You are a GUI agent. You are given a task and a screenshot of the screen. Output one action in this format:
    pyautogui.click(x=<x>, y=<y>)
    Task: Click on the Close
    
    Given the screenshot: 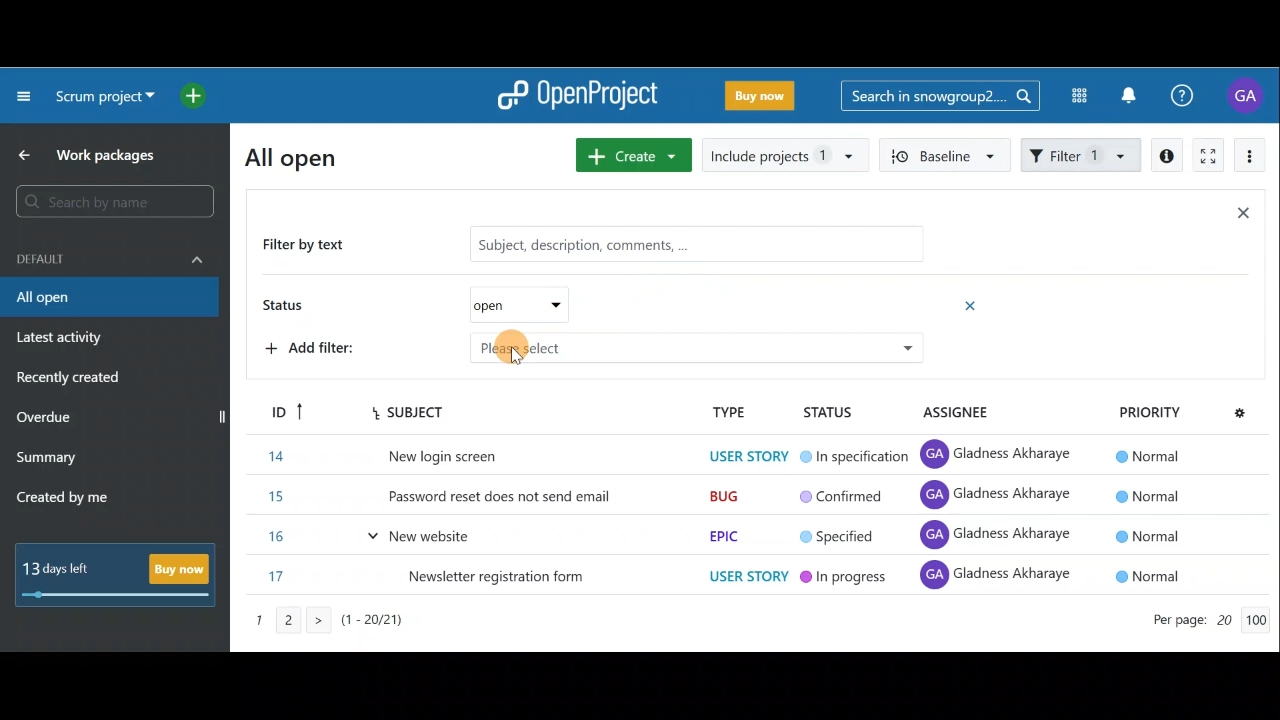 What is the action you would take?
    pyautogui.click(x=1242, y=217)
    